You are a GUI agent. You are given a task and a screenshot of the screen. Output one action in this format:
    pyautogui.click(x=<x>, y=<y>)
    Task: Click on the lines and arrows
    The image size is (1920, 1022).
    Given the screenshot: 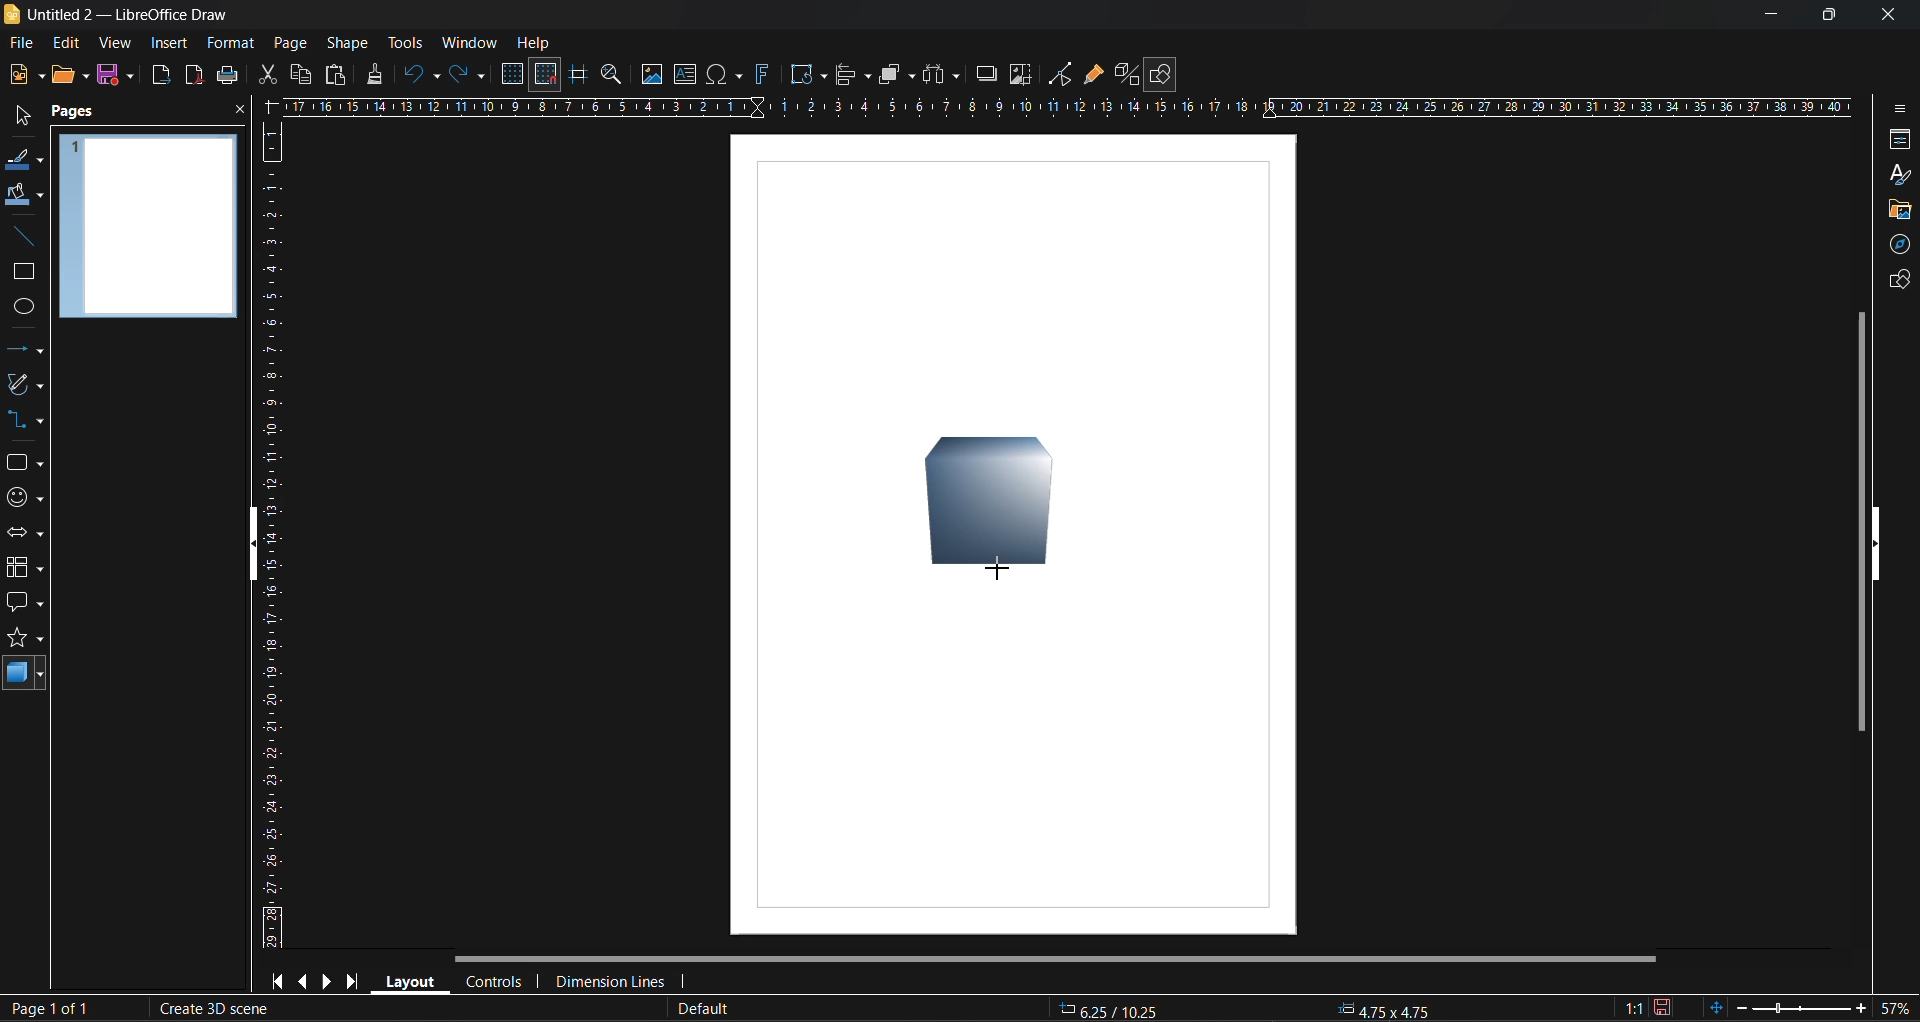 What is the action you would take?
    pyautogui.click(x=25, y=349)
    